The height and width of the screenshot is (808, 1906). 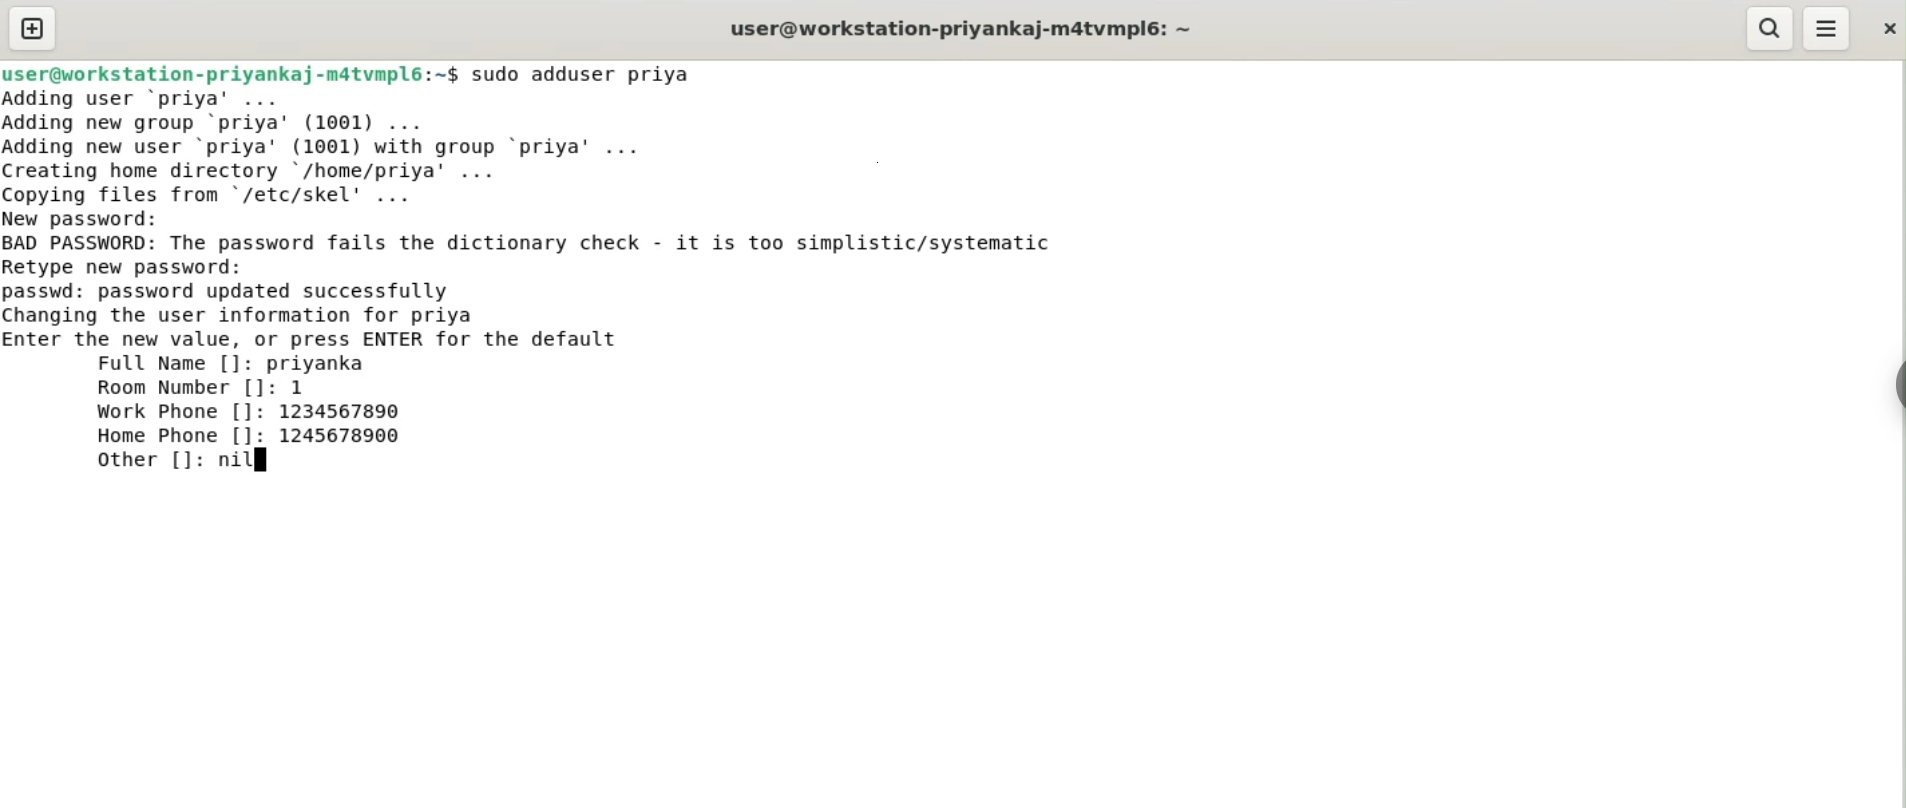 What do you see at coordinates (584, 74) in the screenshot?
I see `sudo adduser priya` at bounding box center [584, 74].